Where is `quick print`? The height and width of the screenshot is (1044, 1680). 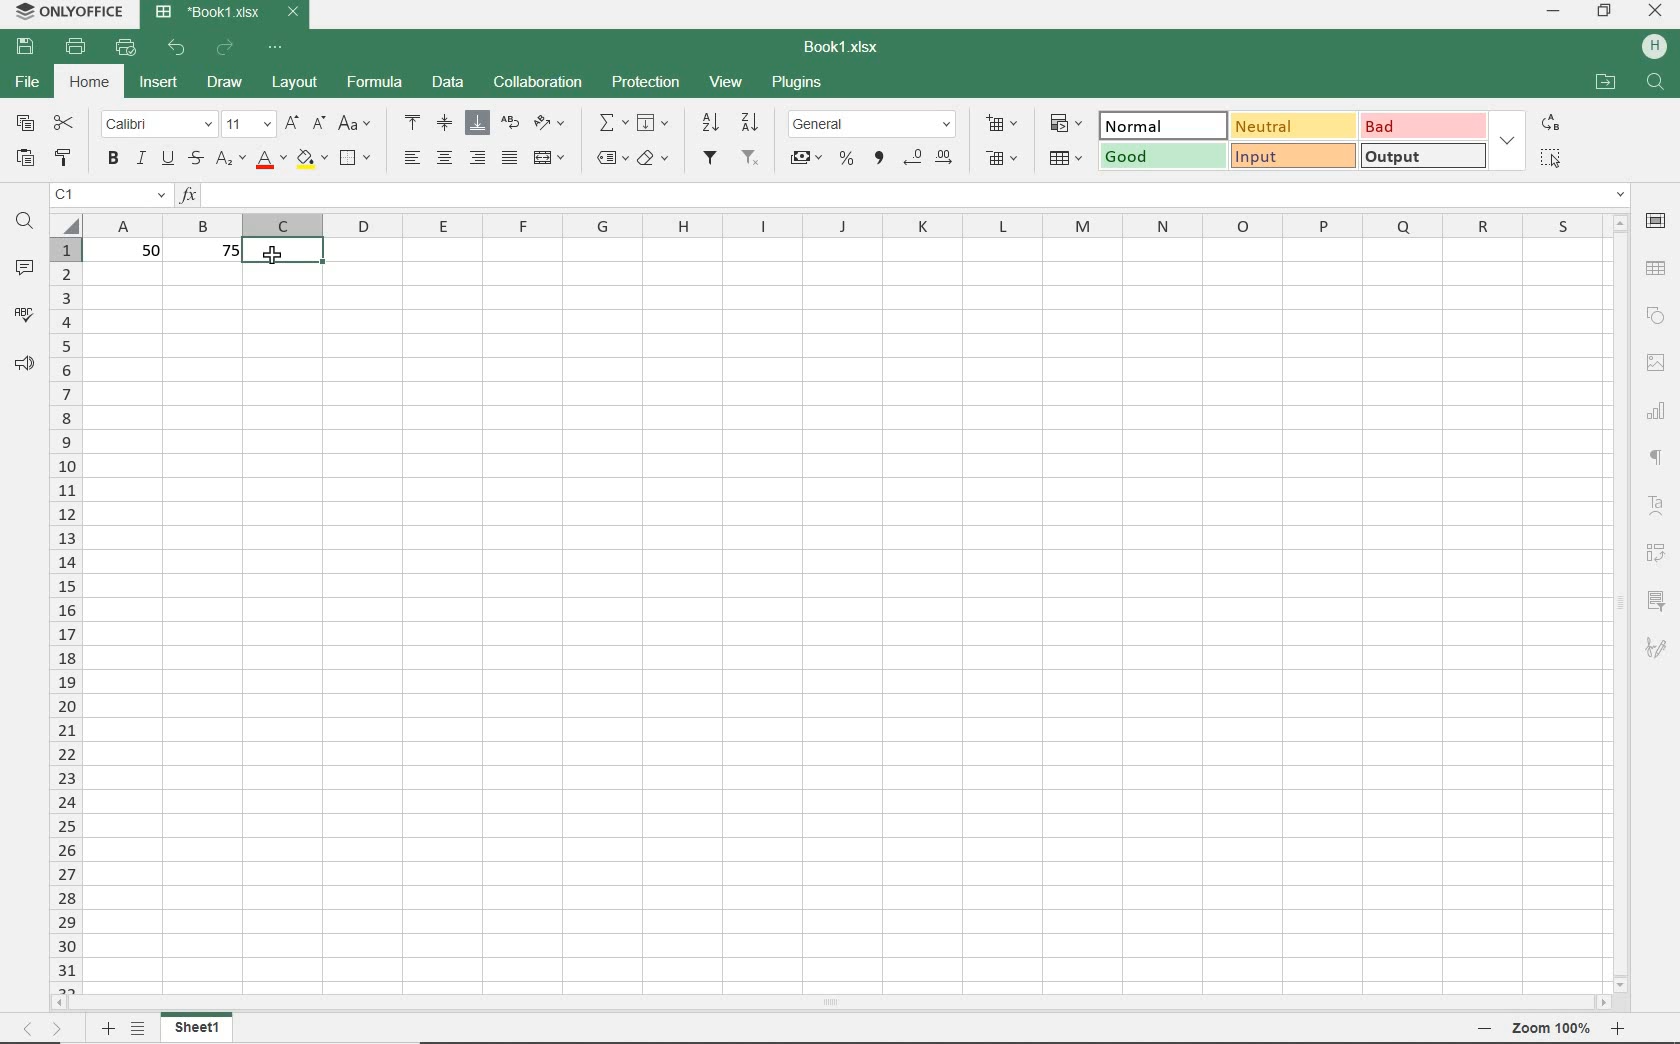
quick print is located at coordinates (128, 50).